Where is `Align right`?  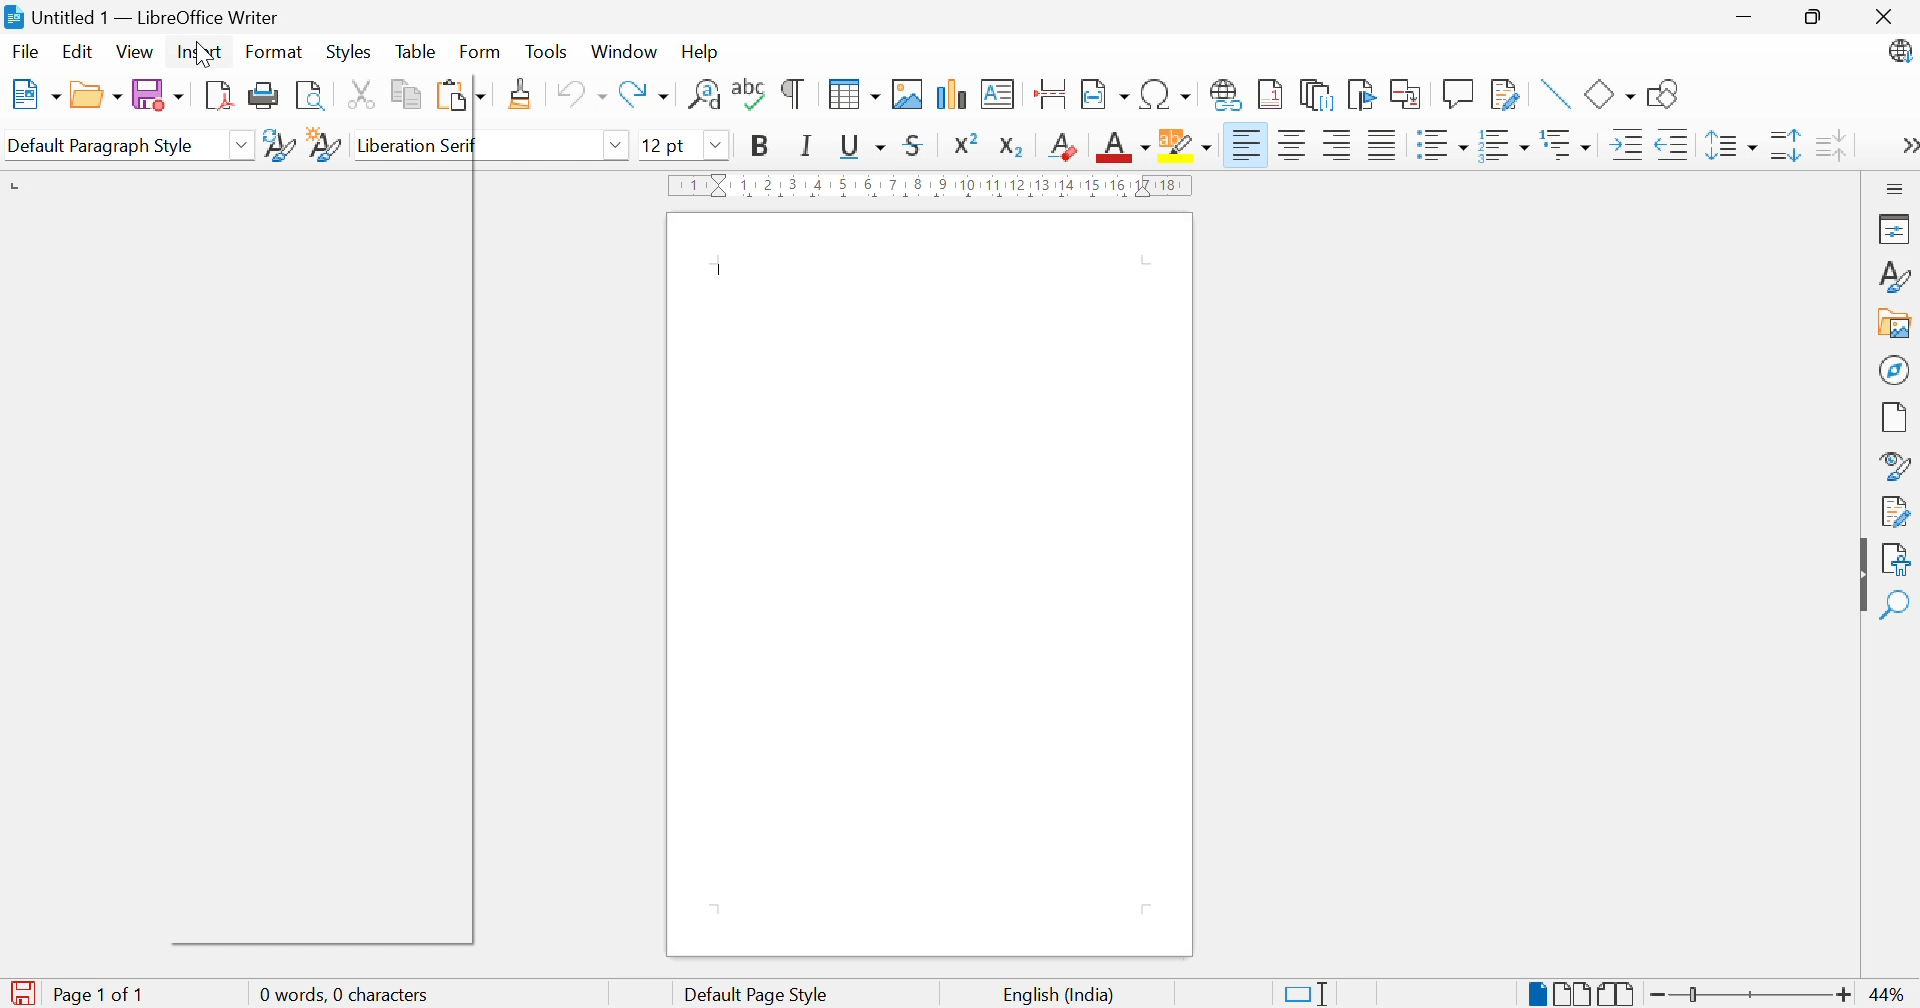 Align right is located at coordinates (1337, 145).